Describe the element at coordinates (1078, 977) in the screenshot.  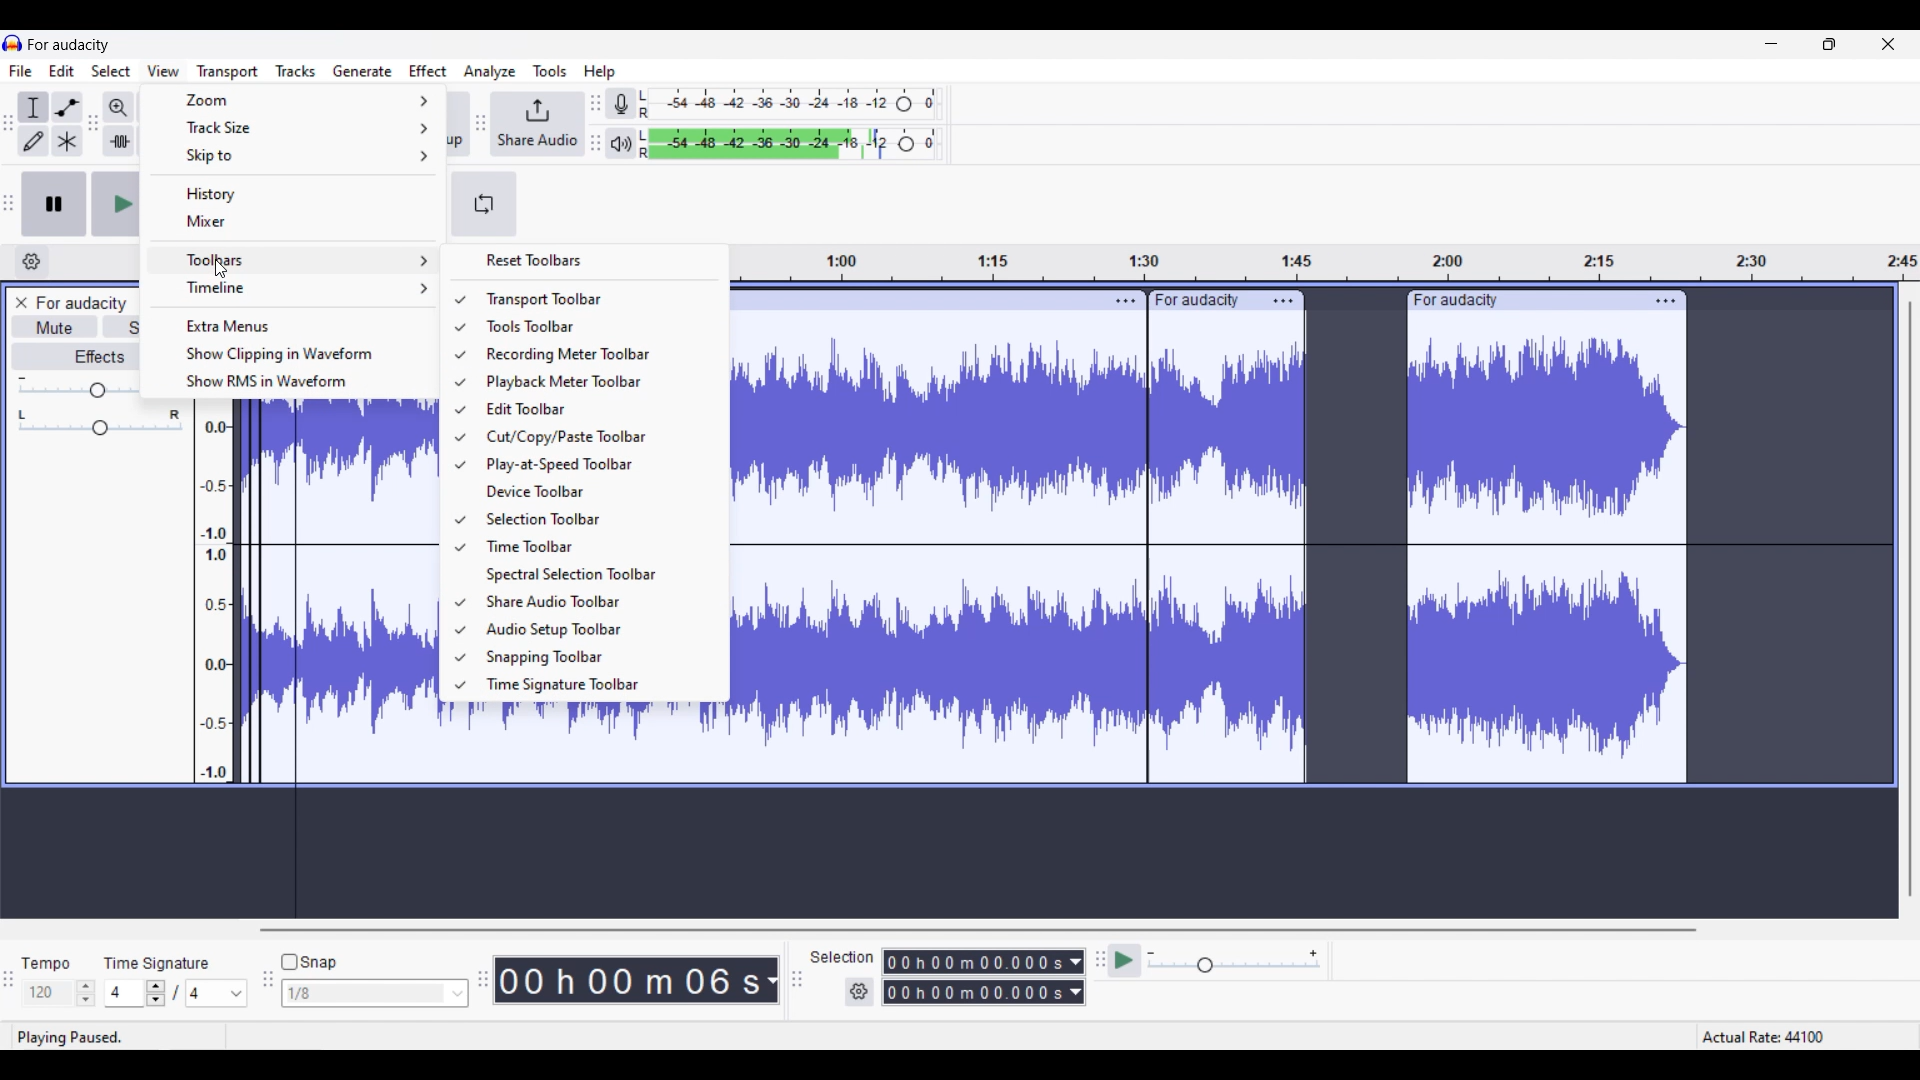
I see `Duration measurement` at that location.